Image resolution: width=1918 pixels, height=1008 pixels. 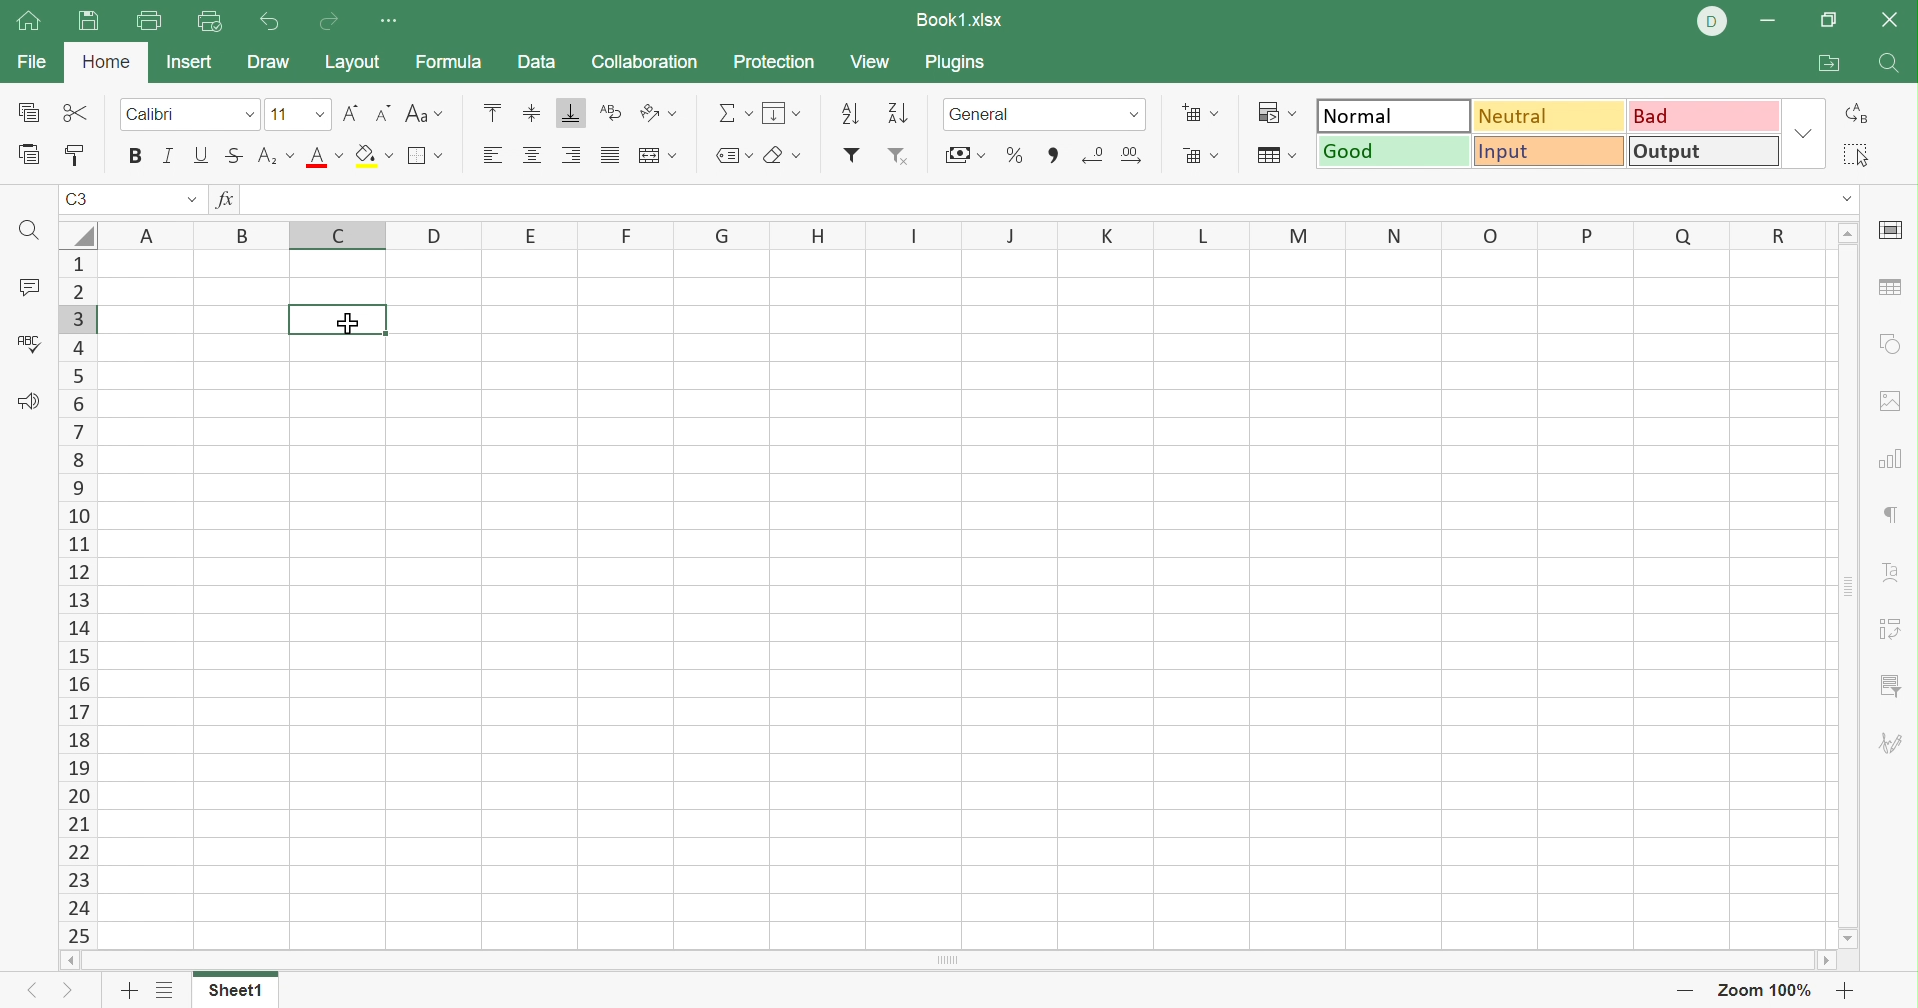 What do you see at coordinates (1895, 230) in the screenshot?
I see `cell settings` at bounding box center [1895, 230].